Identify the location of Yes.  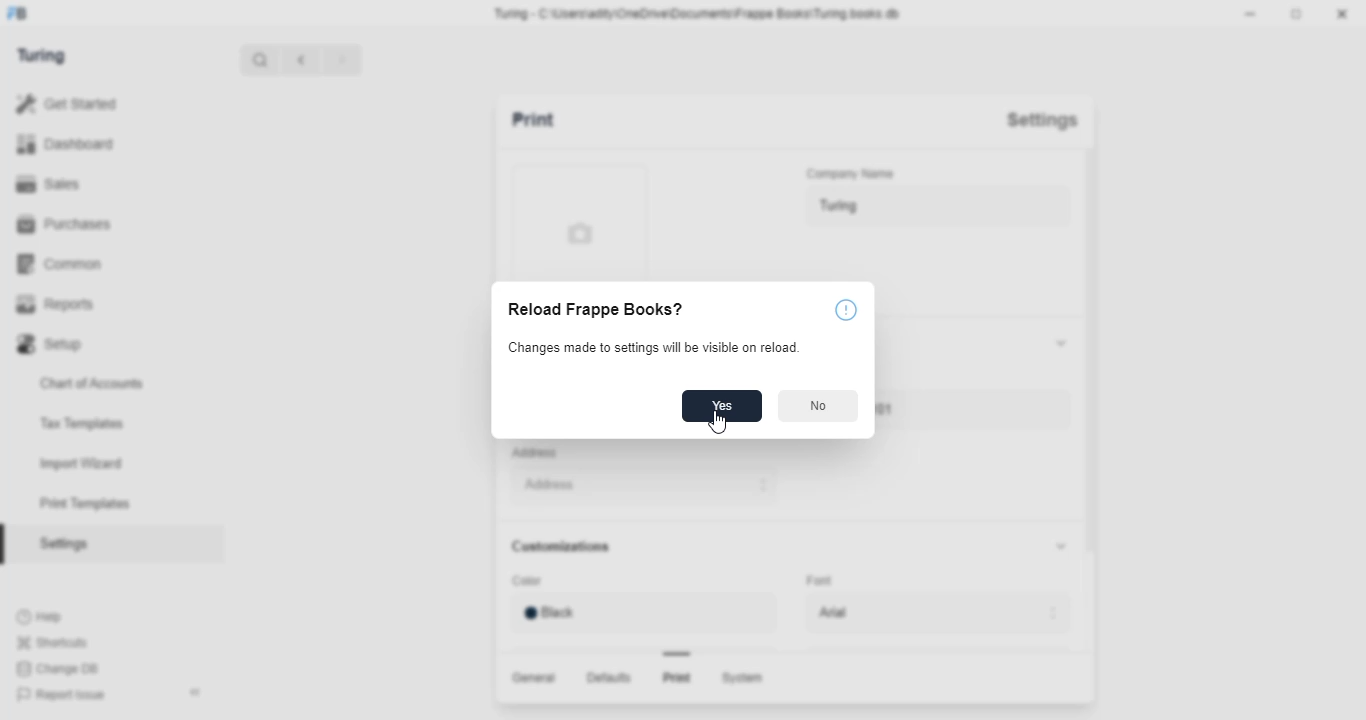
(720, 407).